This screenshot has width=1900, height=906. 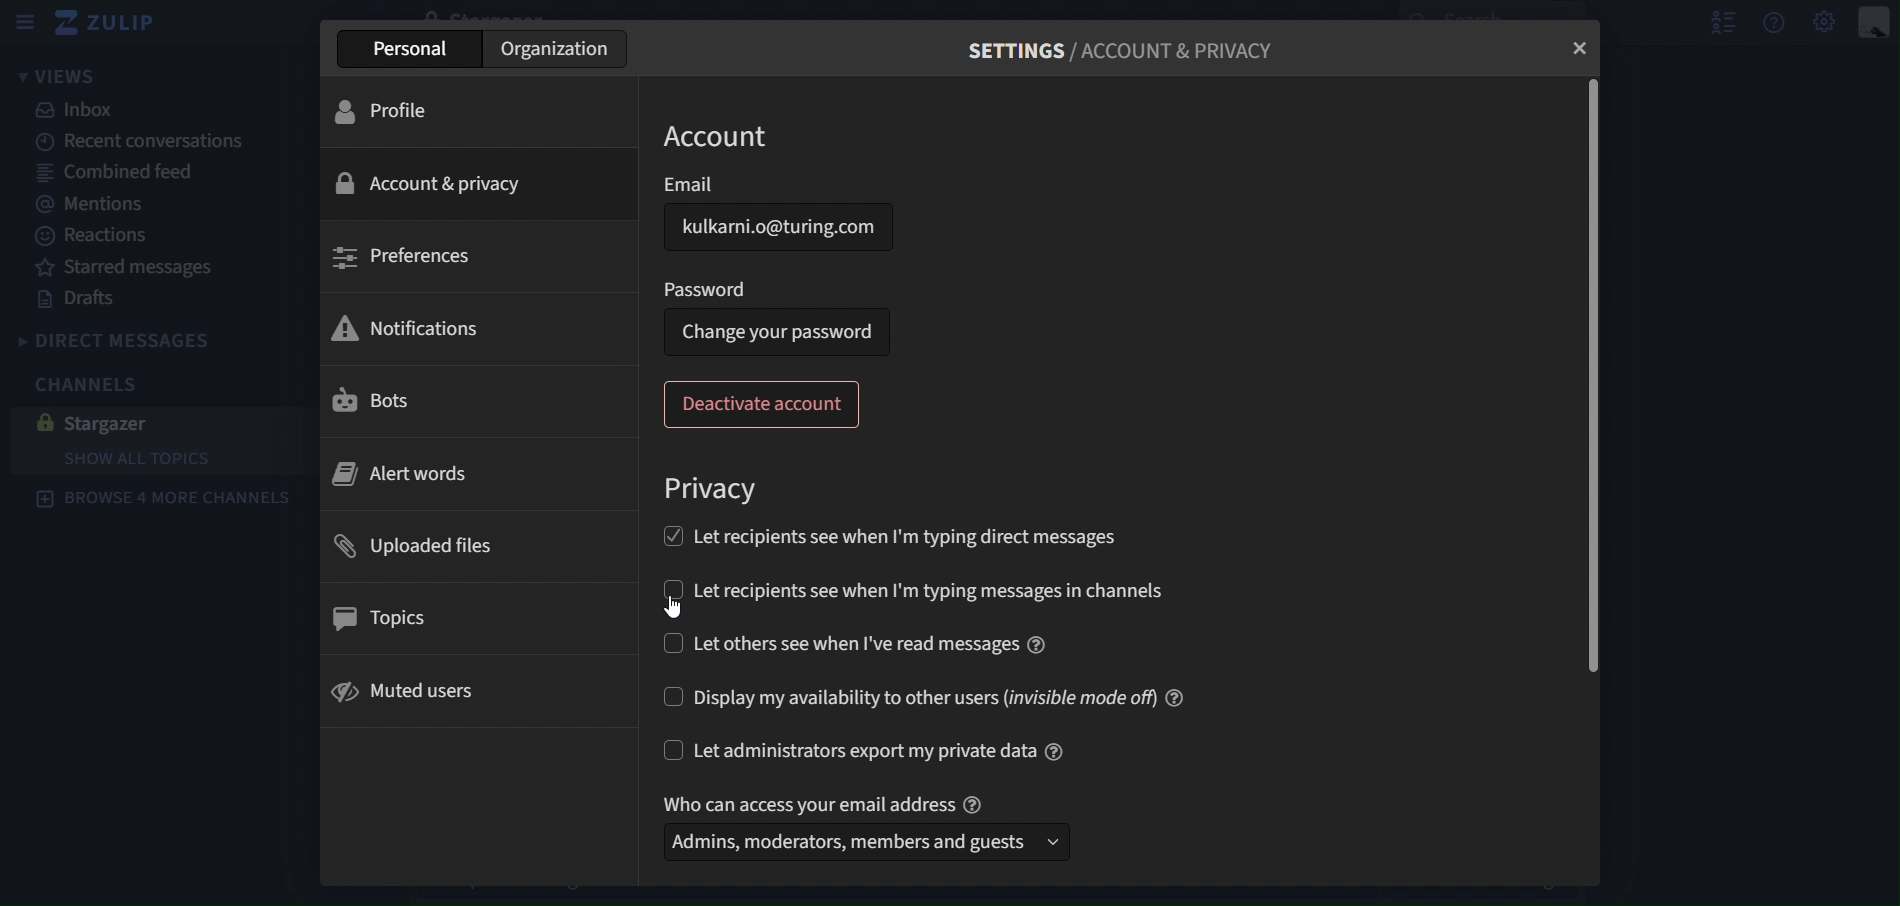 What do you see at coordinates (419, 545) in the screenshot?
I see `uploades files` at bounding box center [419, 545].